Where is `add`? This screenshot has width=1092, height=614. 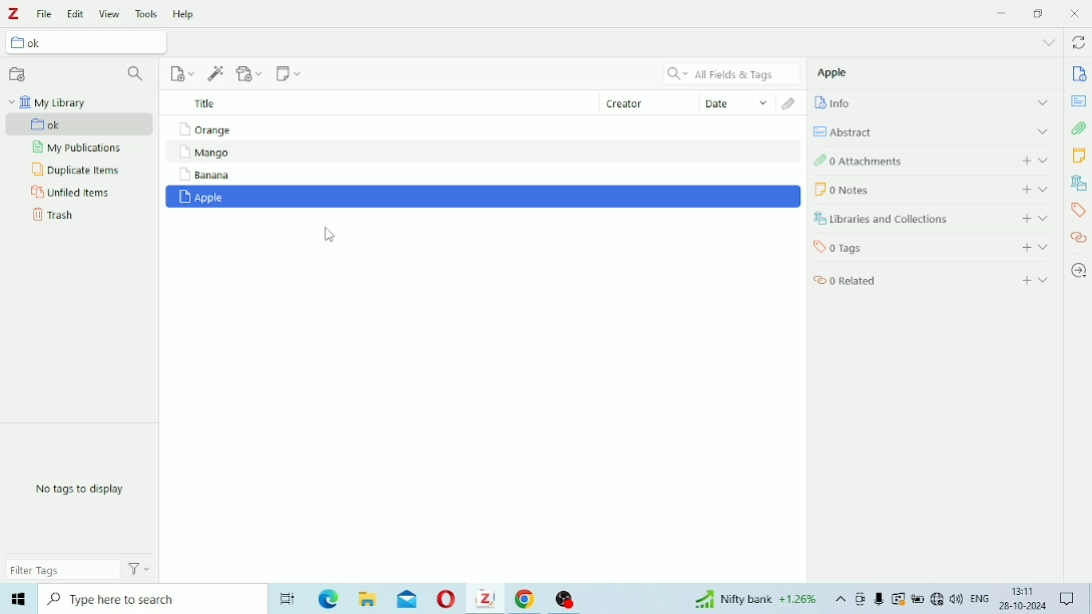 add is located at coordinates (1024, 161).